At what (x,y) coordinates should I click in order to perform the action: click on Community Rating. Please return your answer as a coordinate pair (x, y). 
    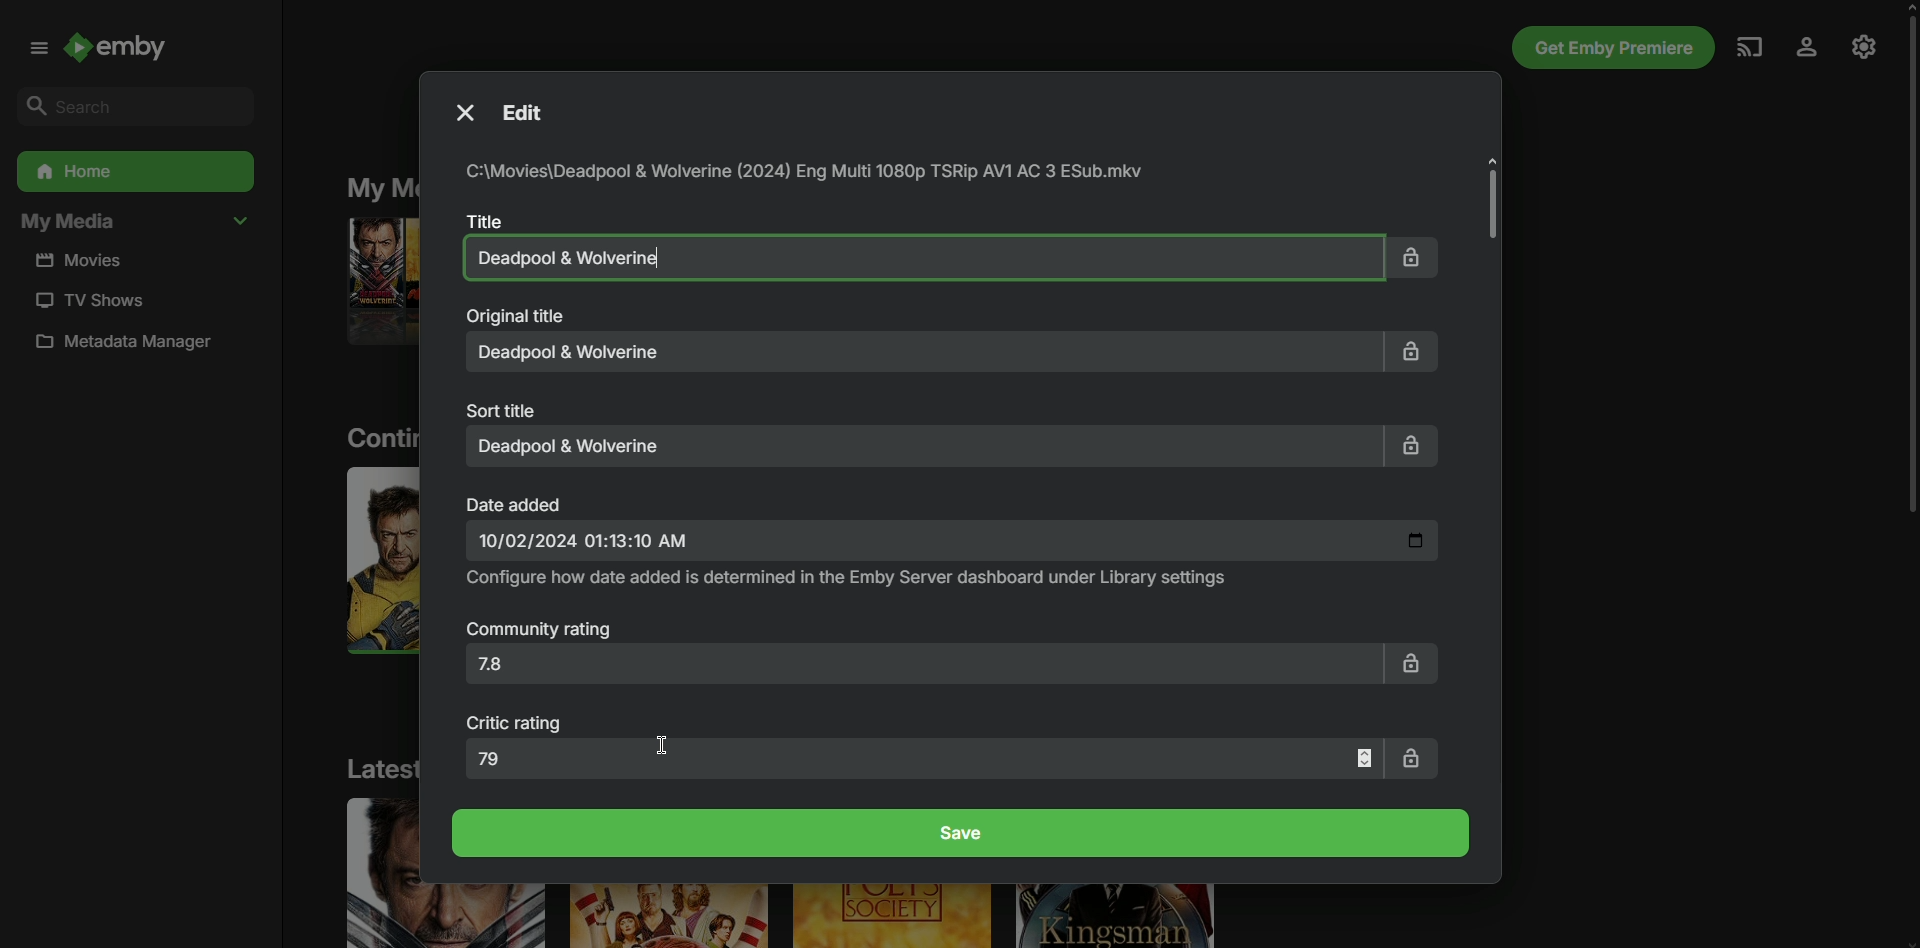
    Looking at the image, I should click on (540, 631).